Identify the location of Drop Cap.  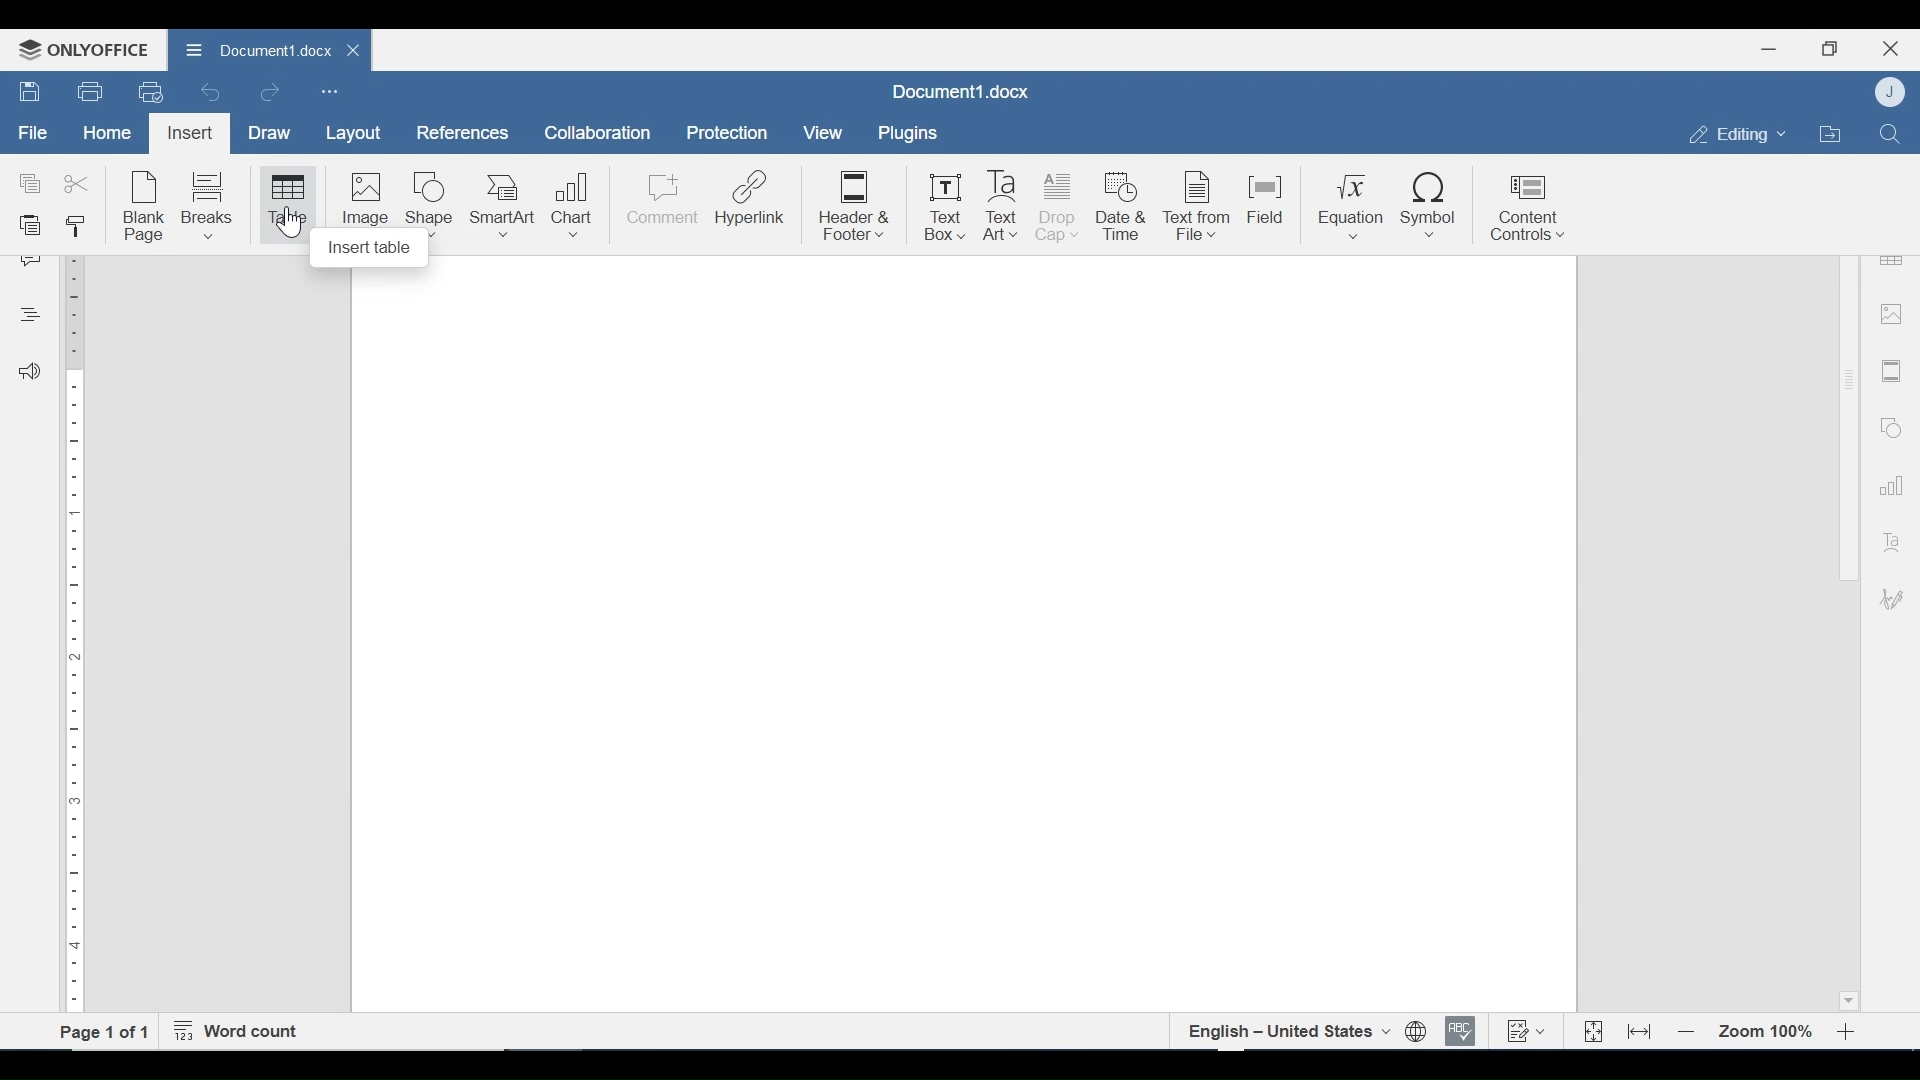
(1059, 208).